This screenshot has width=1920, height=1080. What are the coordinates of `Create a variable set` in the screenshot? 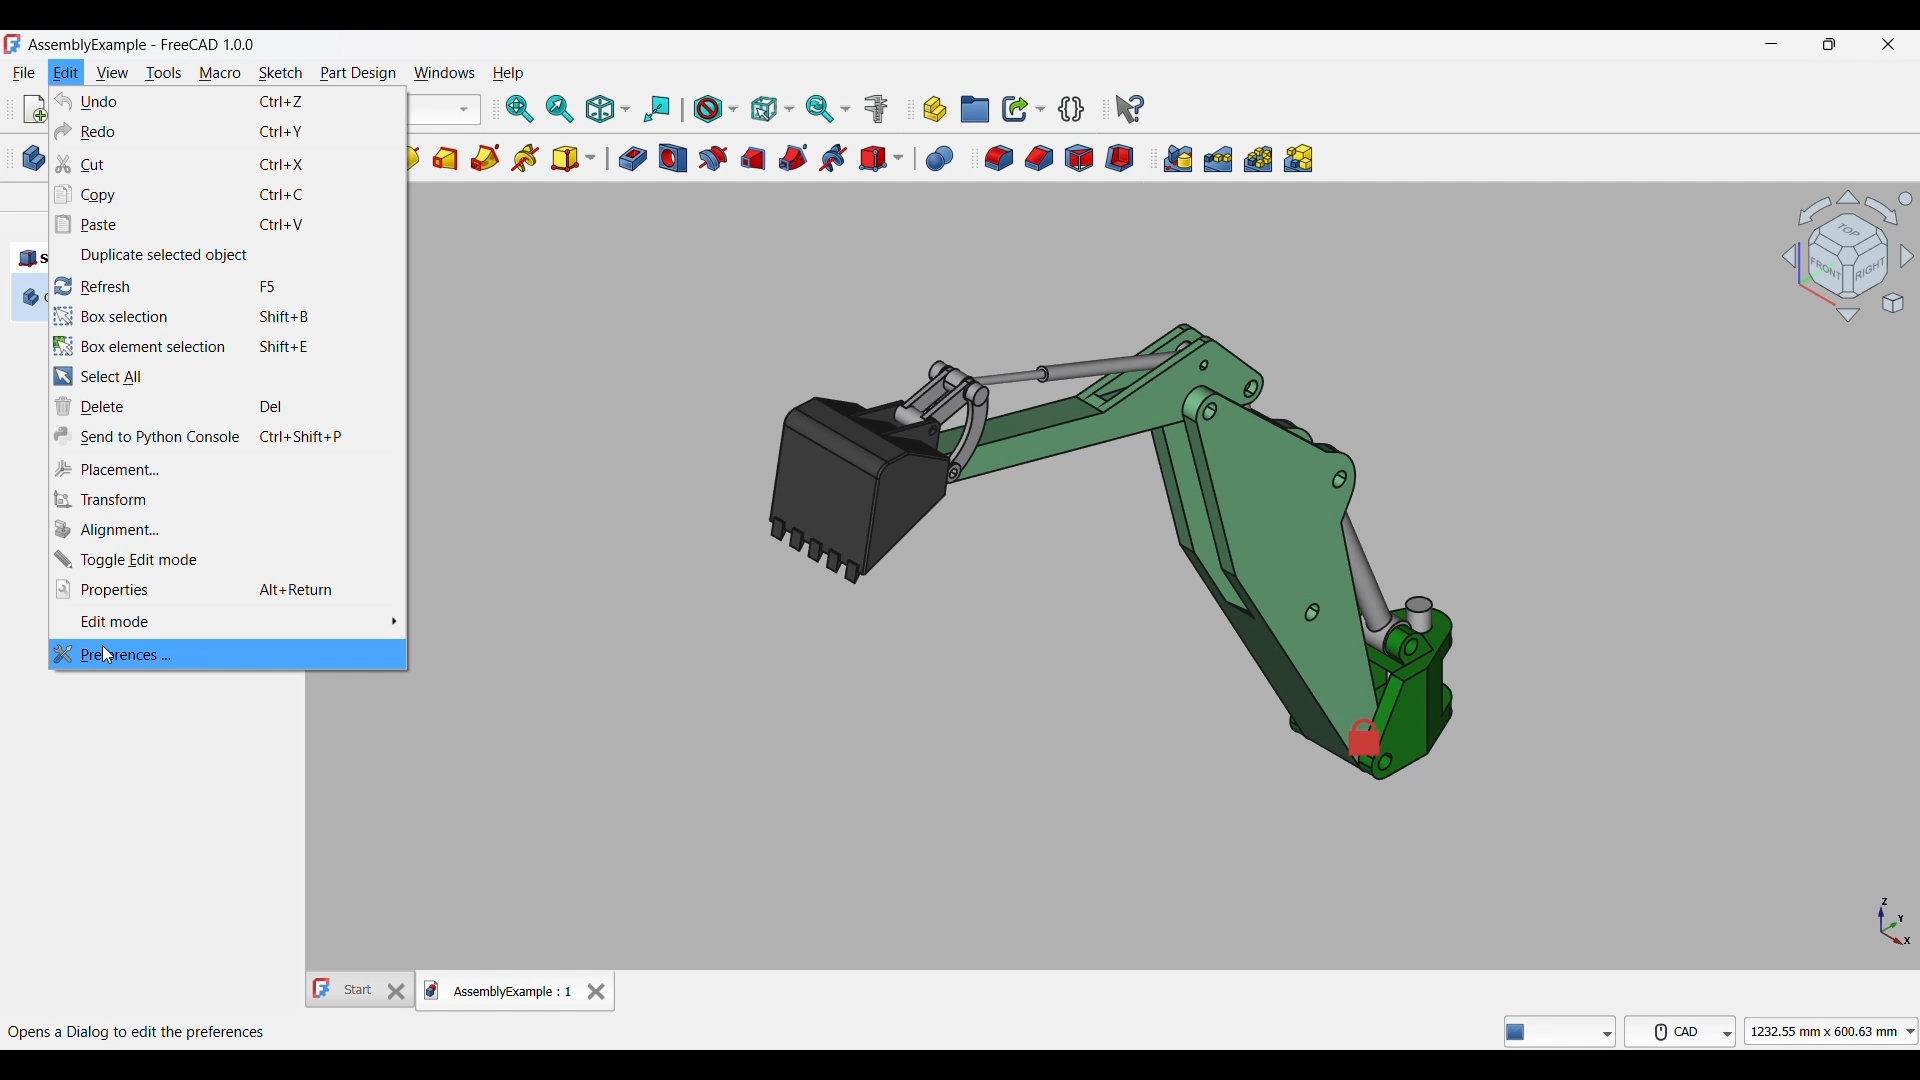 It's located at (1072, 108).